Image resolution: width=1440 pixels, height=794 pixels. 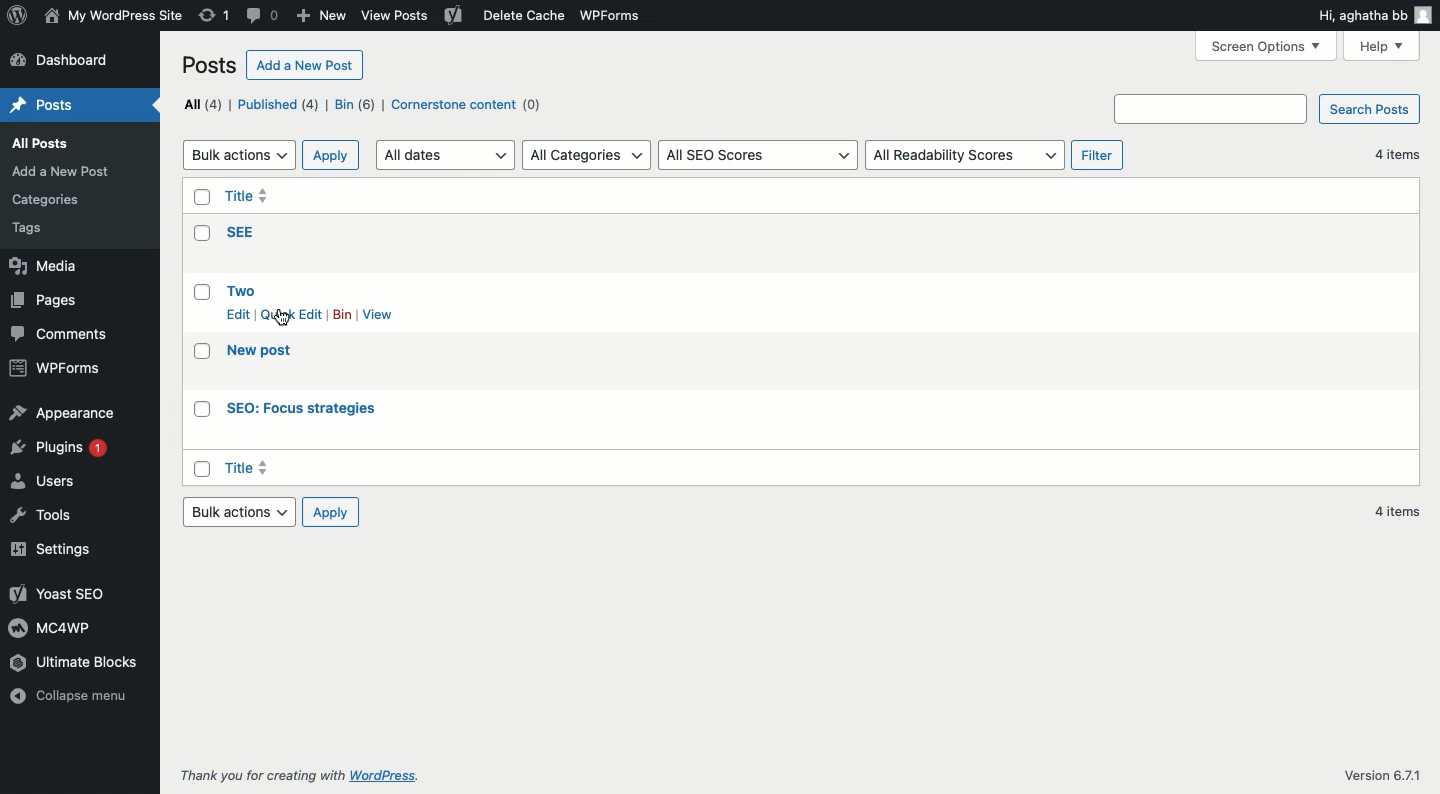 I want to click on 4 items, so click(x=1395, y=512).